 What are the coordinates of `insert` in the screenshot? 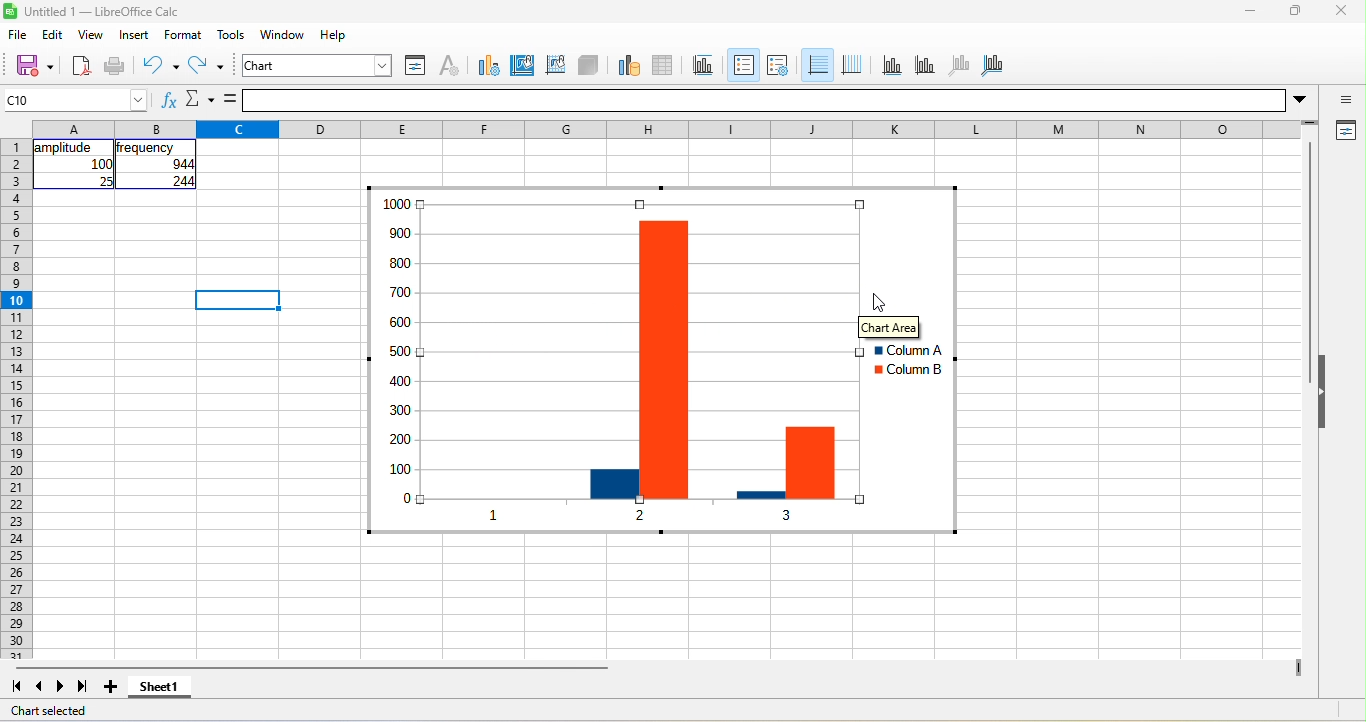 It's located at (134, 35).